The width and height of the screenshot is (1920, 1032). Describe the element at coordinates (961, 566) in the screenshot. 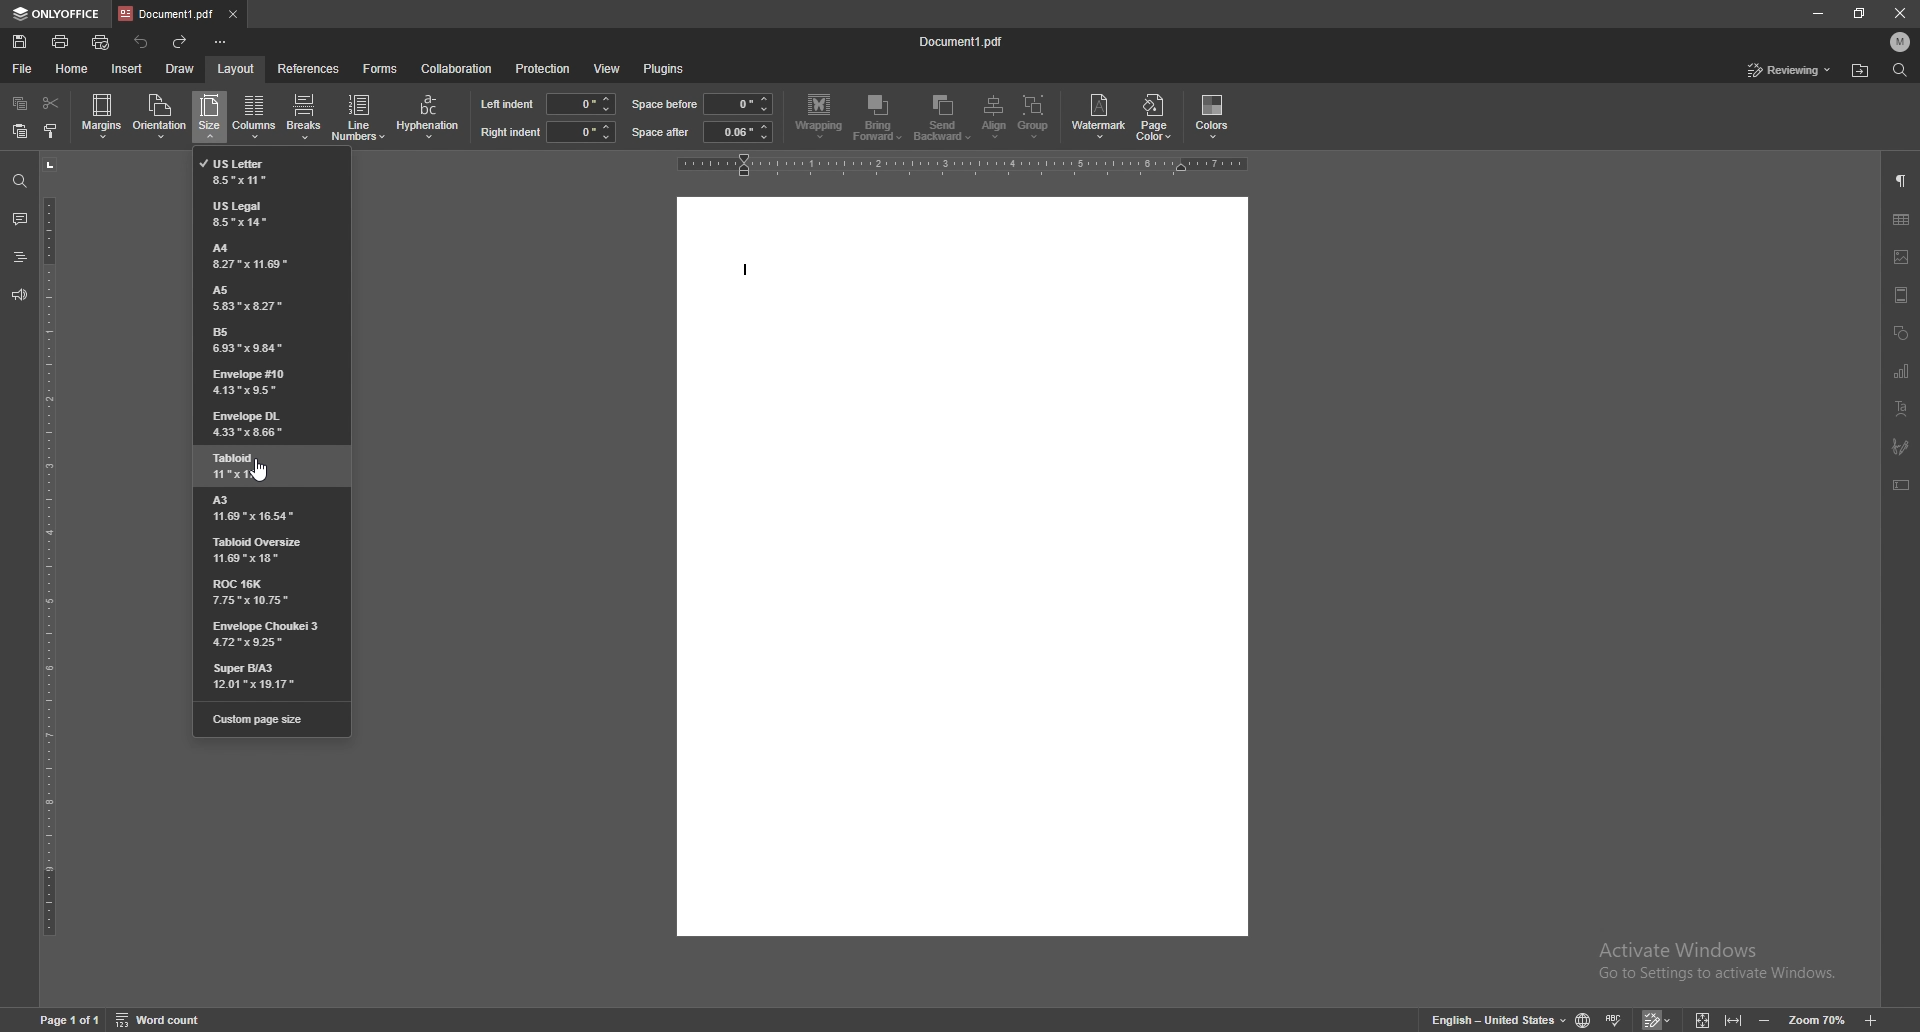

I see `document` at that location.